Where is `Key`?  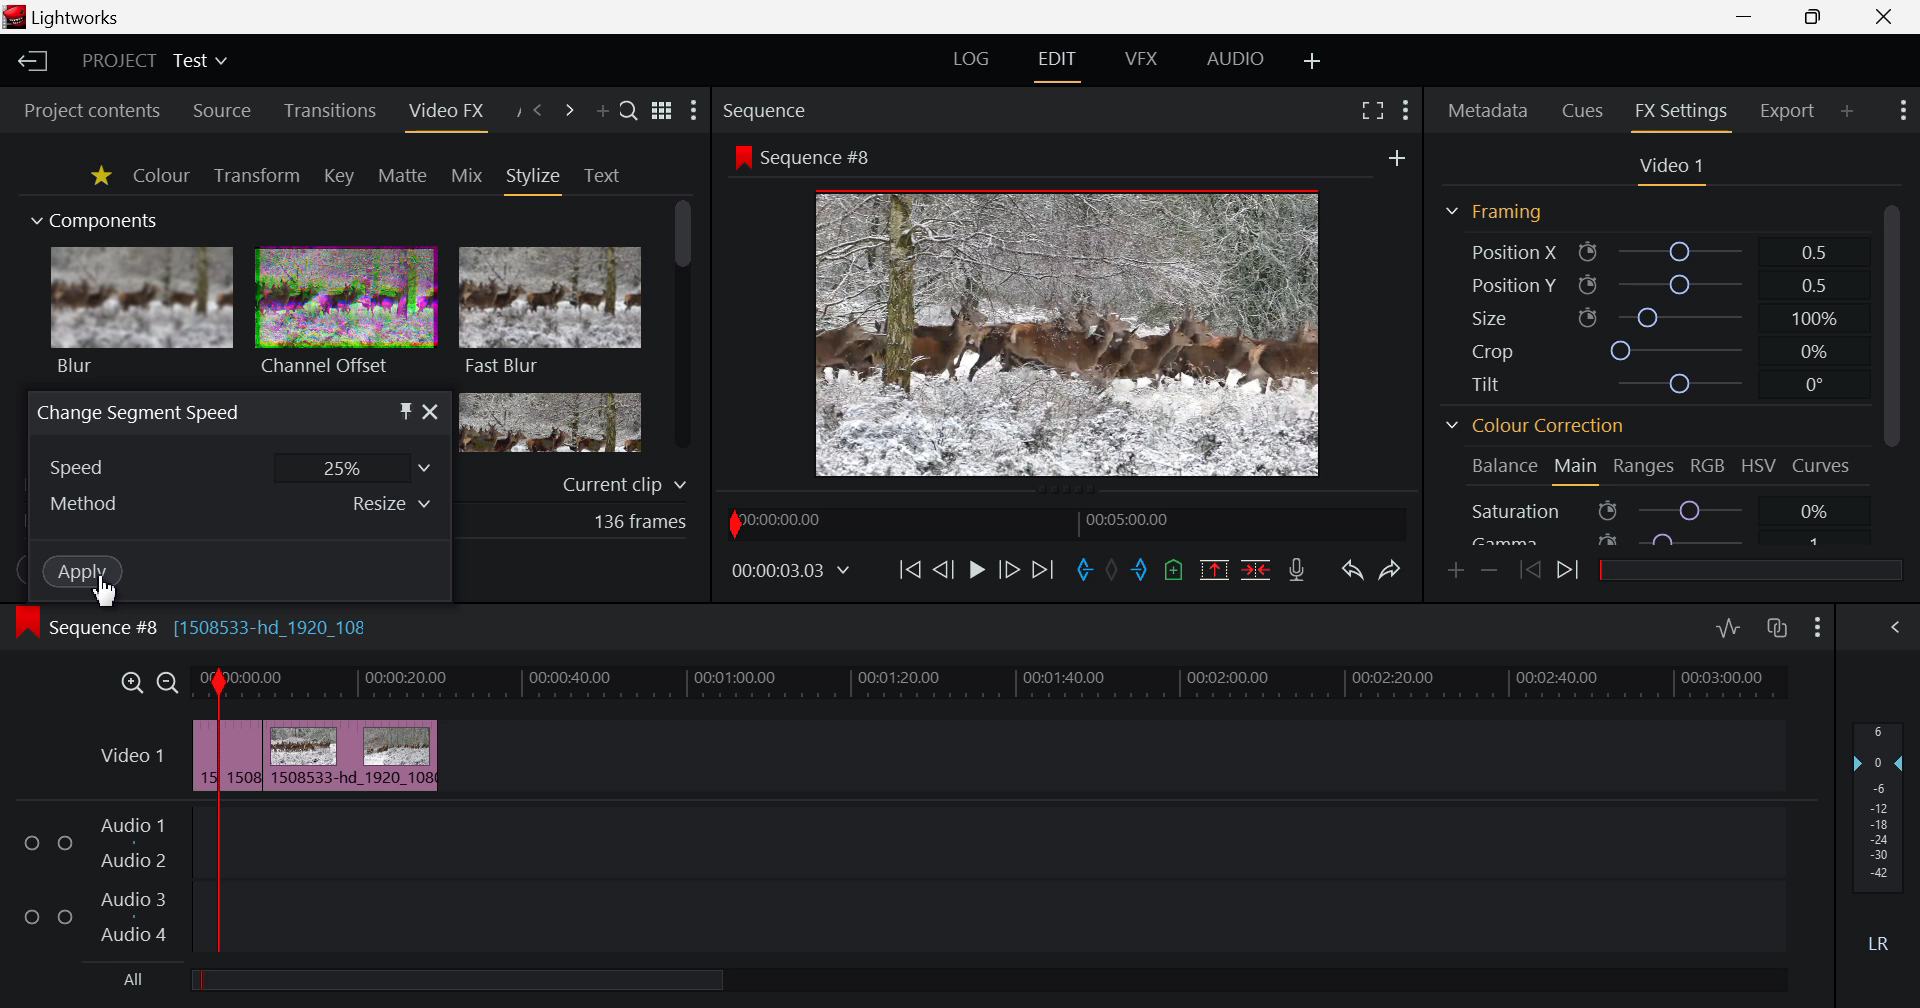 Key is located at coordinates (338, 176).